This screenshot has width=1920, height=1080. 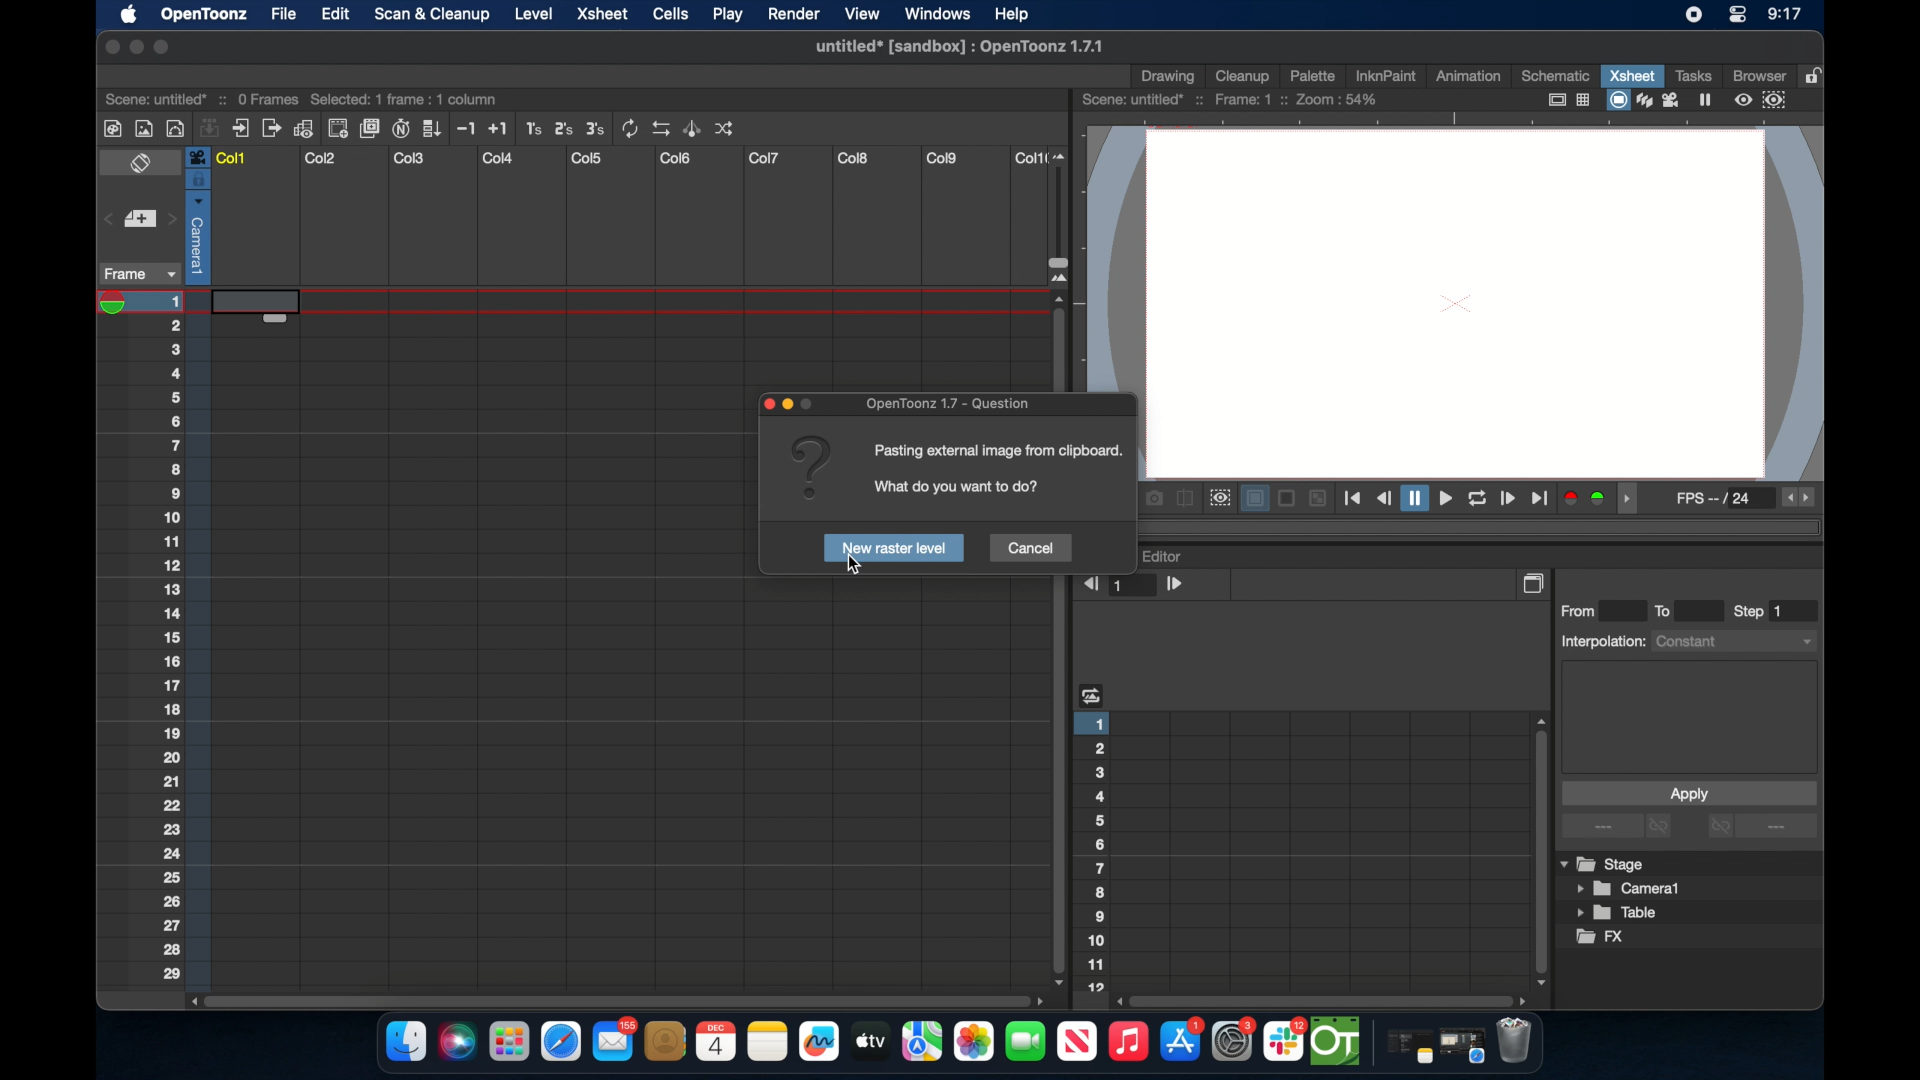 I want to click on preview, so click(x=1763, y=100).